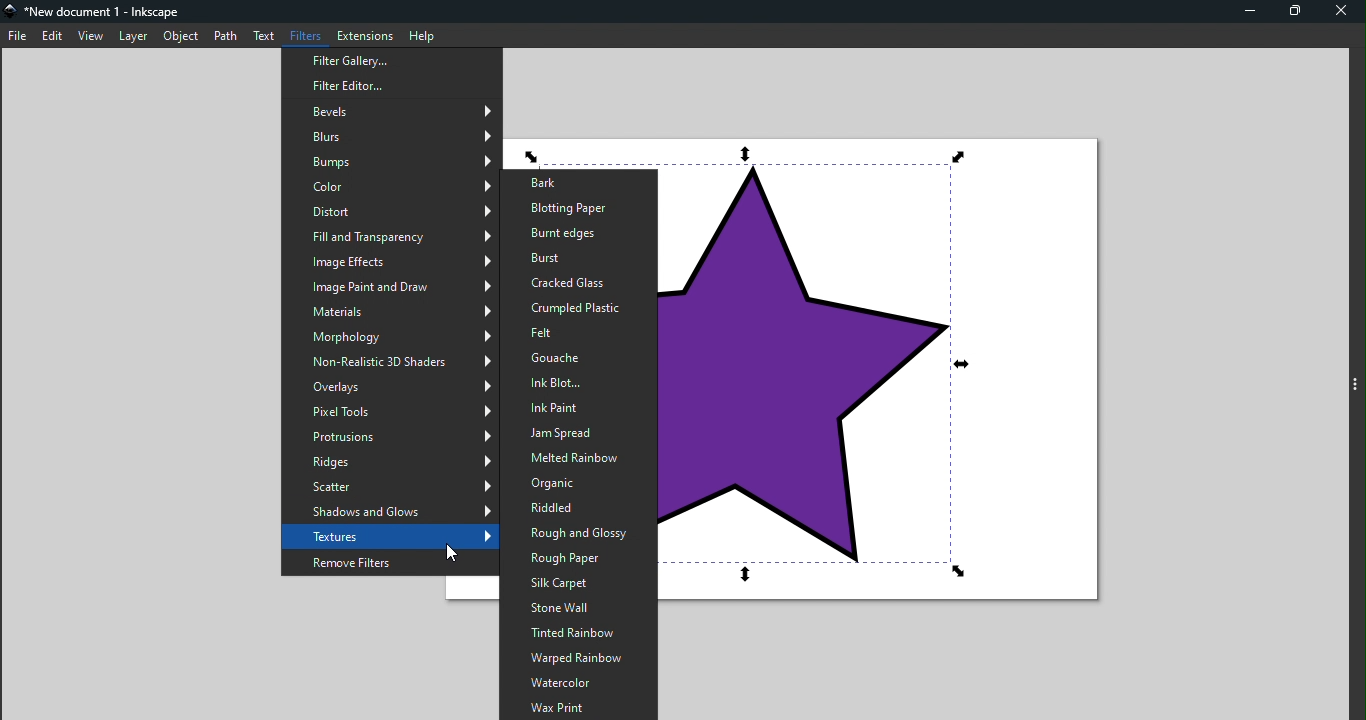  Describe the element at coordinates (392, 412) in the screenshot. I see `Pixel tools` at that location.